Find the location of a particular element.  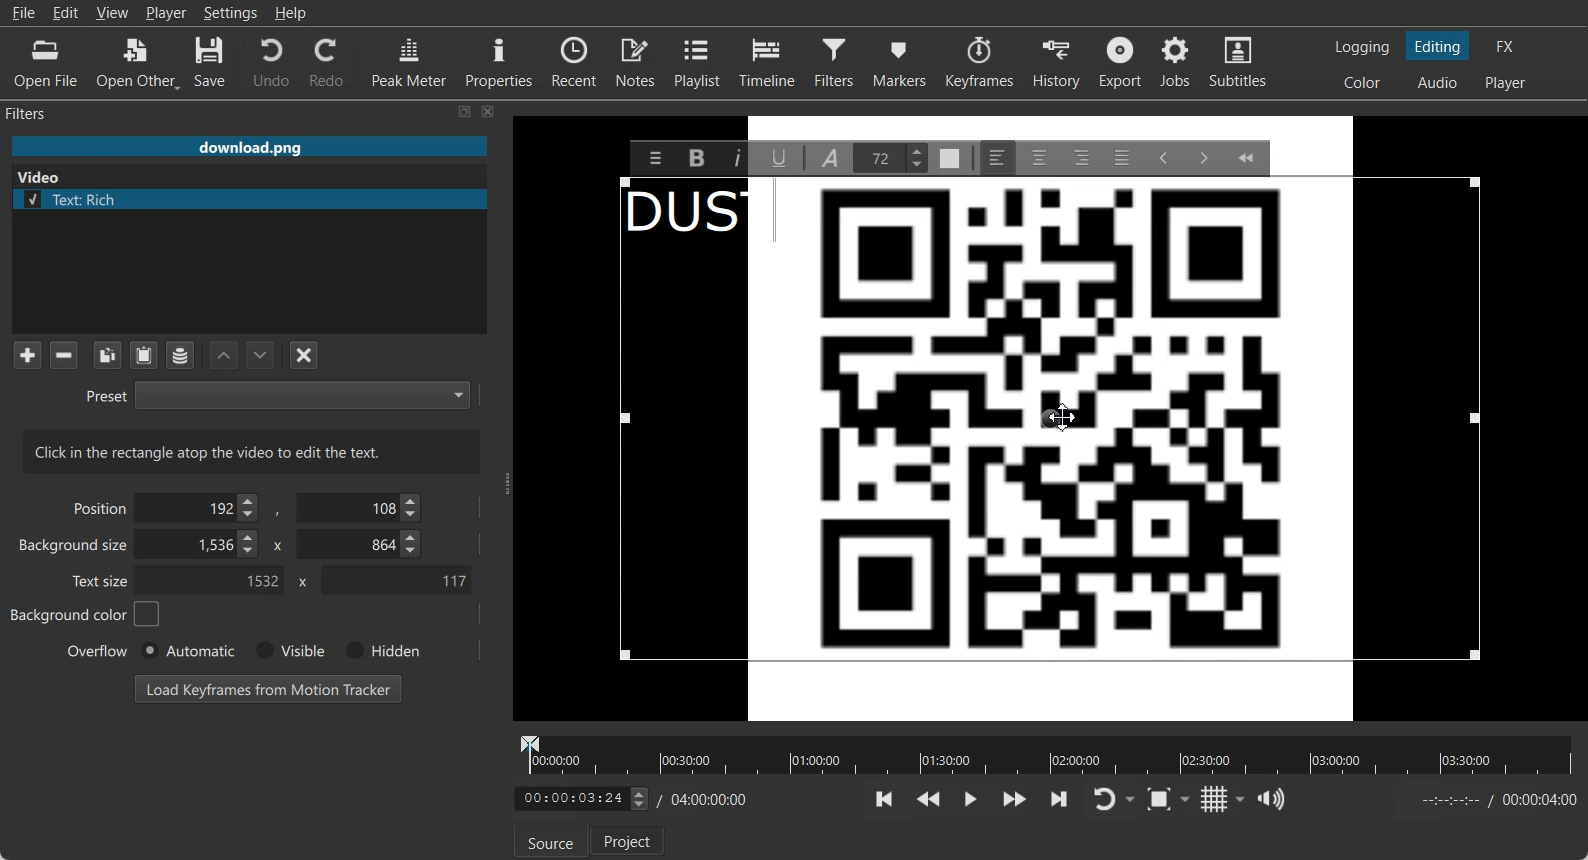

Move Filter up is located at coordinates (224, 356).